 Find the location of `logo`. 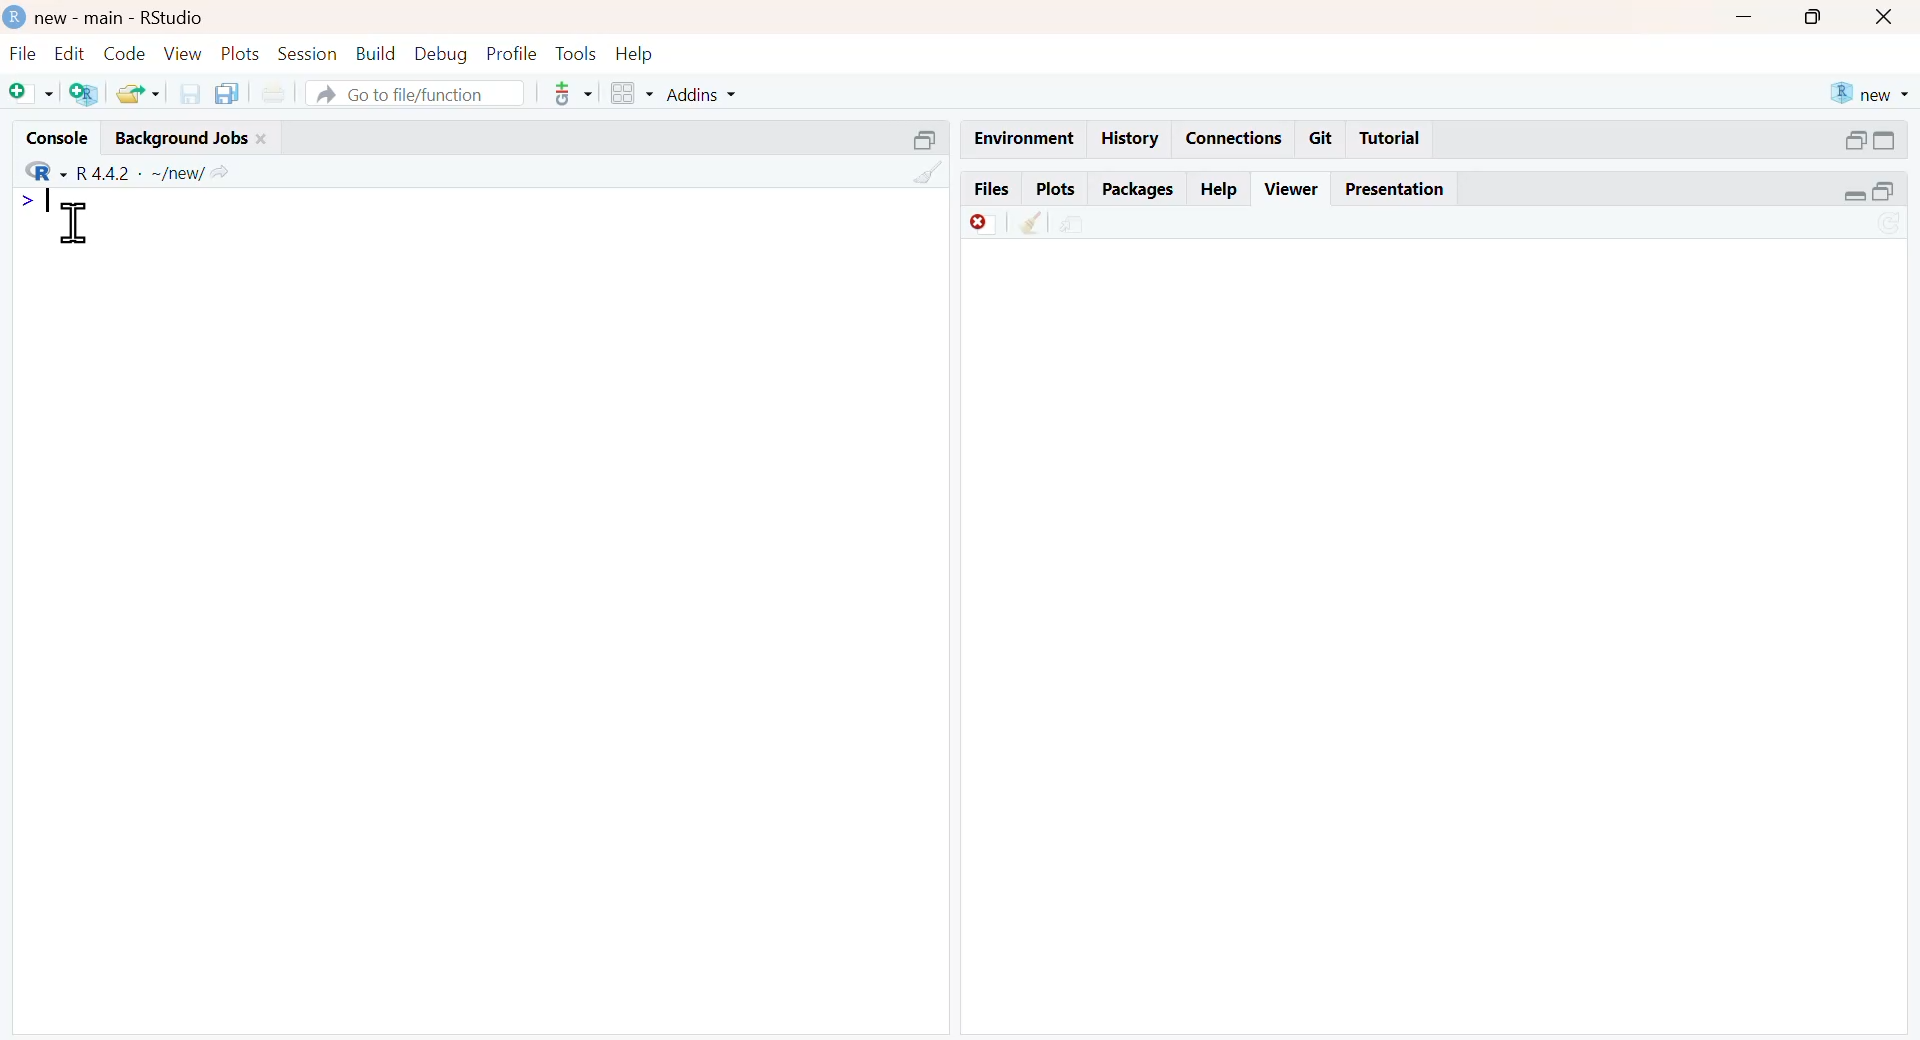

logo is located at coordinates (15, 18).